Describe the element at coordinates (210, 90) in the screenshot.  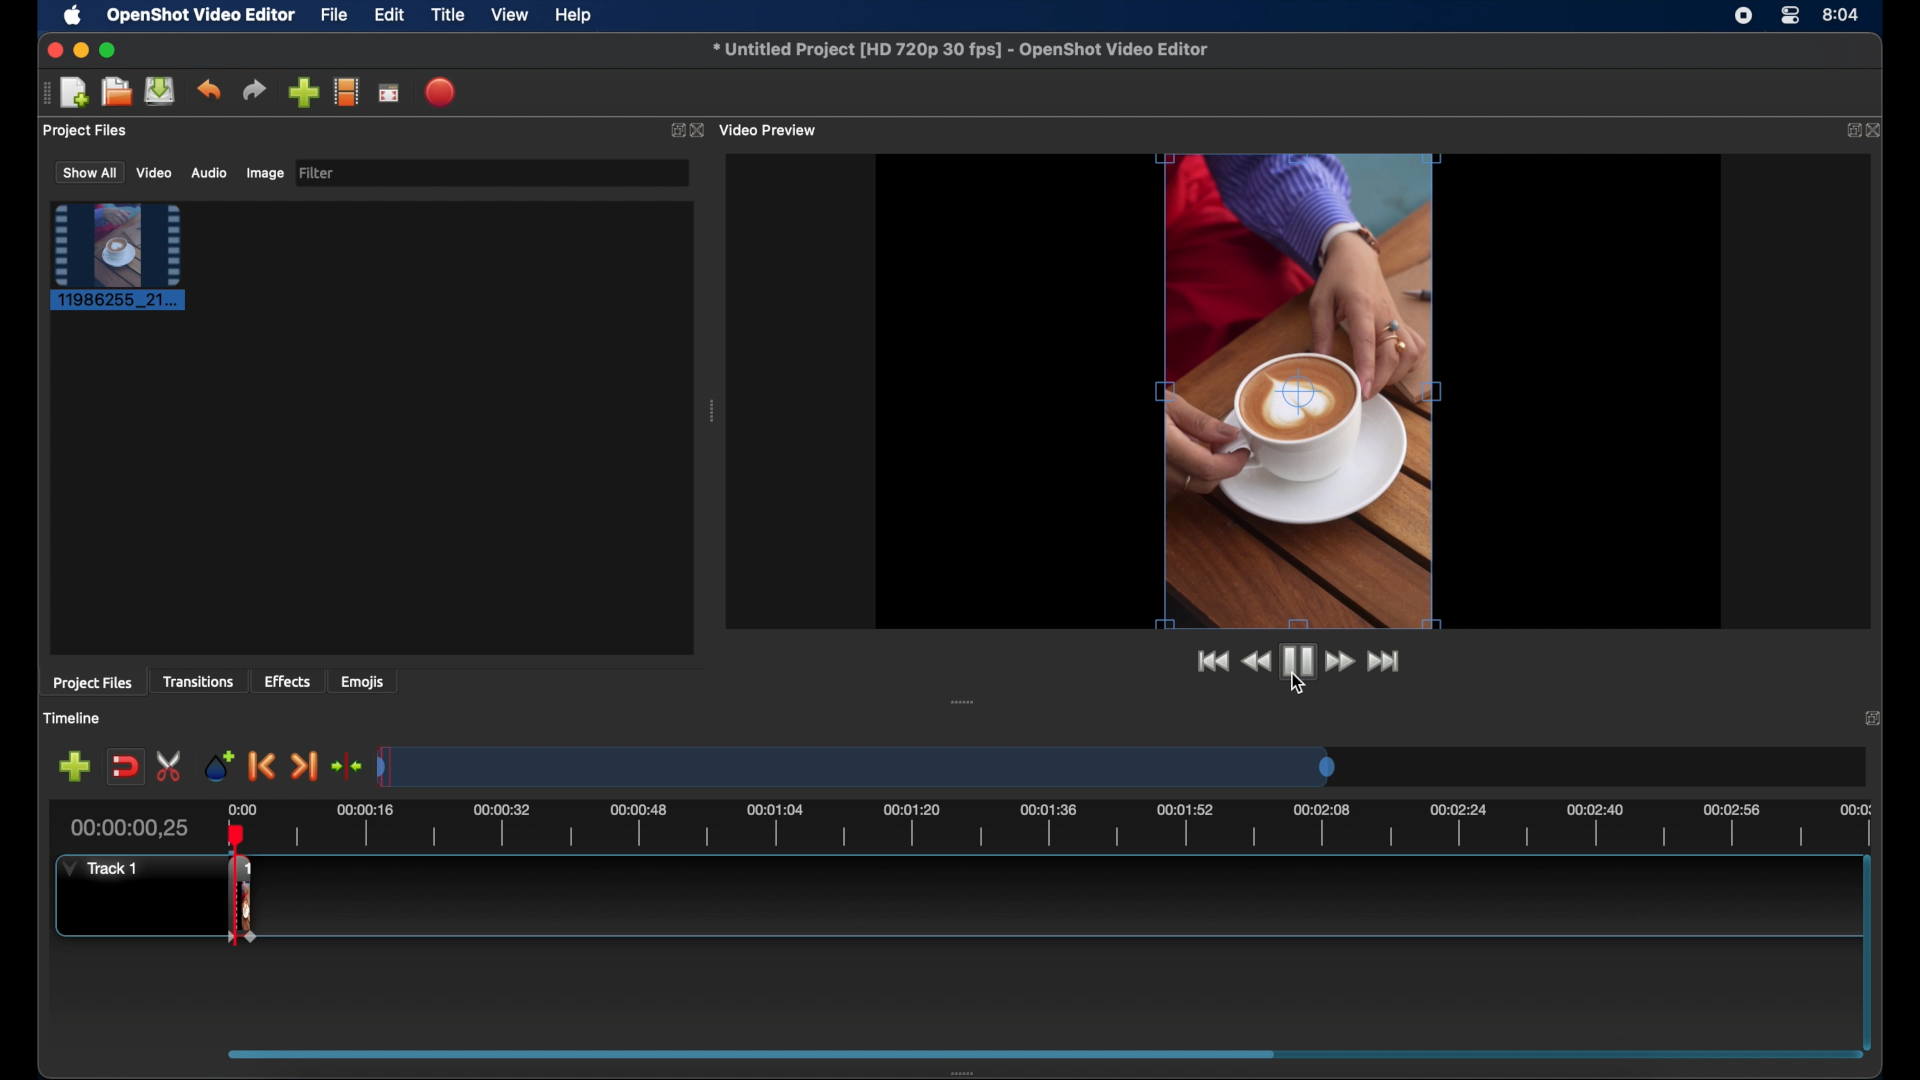
I see `undo` at that location.